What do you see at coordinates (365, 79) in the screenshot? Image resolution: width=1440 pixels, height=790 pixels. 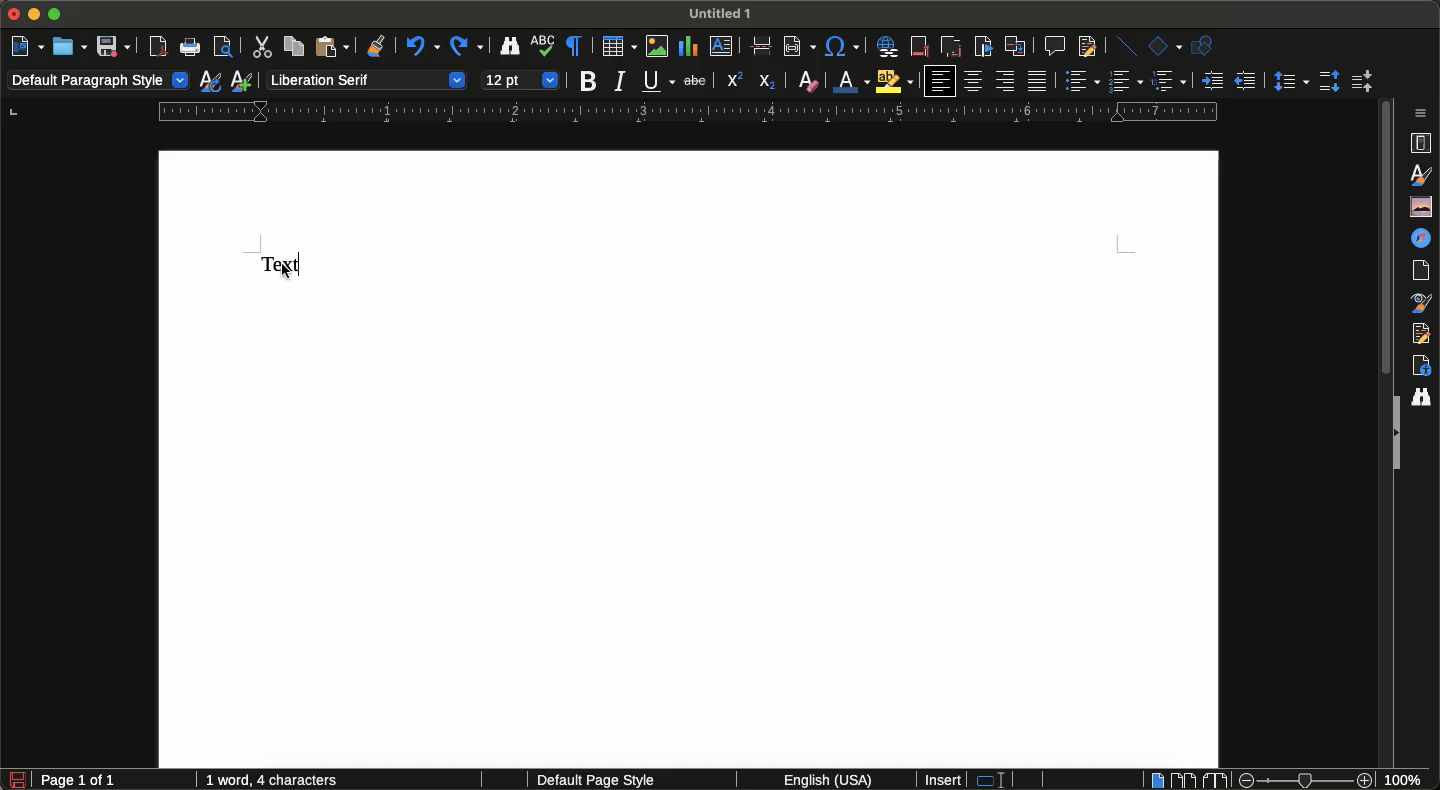 I see `Font style` at bounding box center [365, 79].